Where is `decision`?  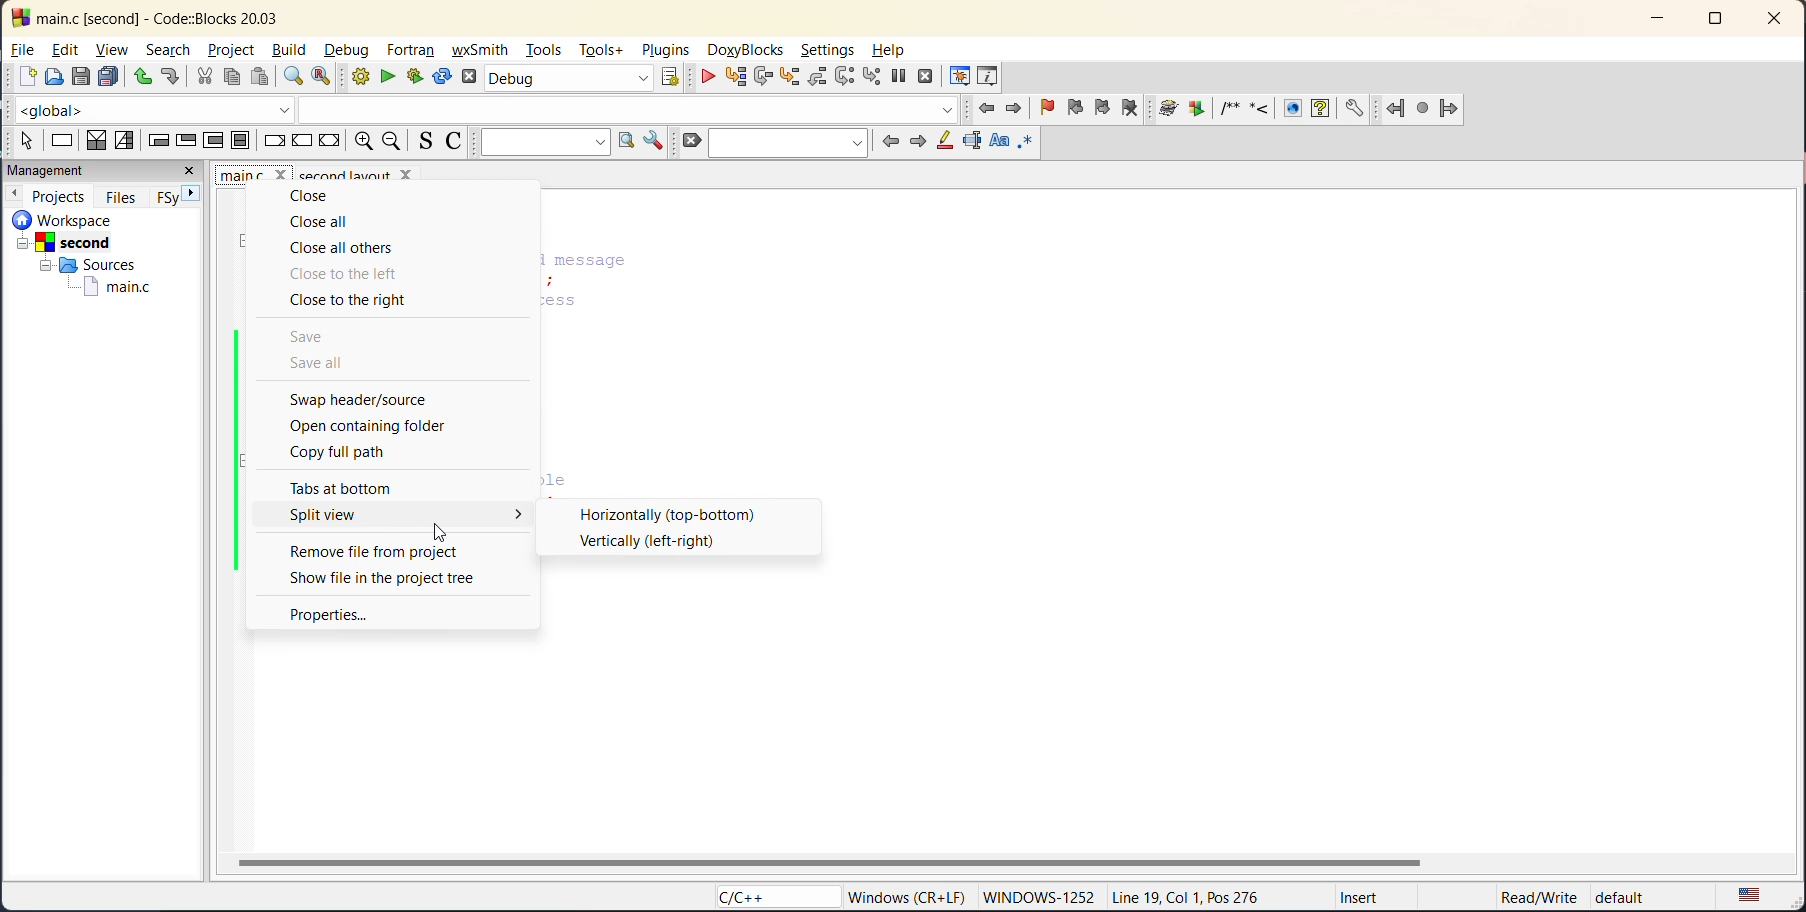
decision is located at coordinates (95, 139).